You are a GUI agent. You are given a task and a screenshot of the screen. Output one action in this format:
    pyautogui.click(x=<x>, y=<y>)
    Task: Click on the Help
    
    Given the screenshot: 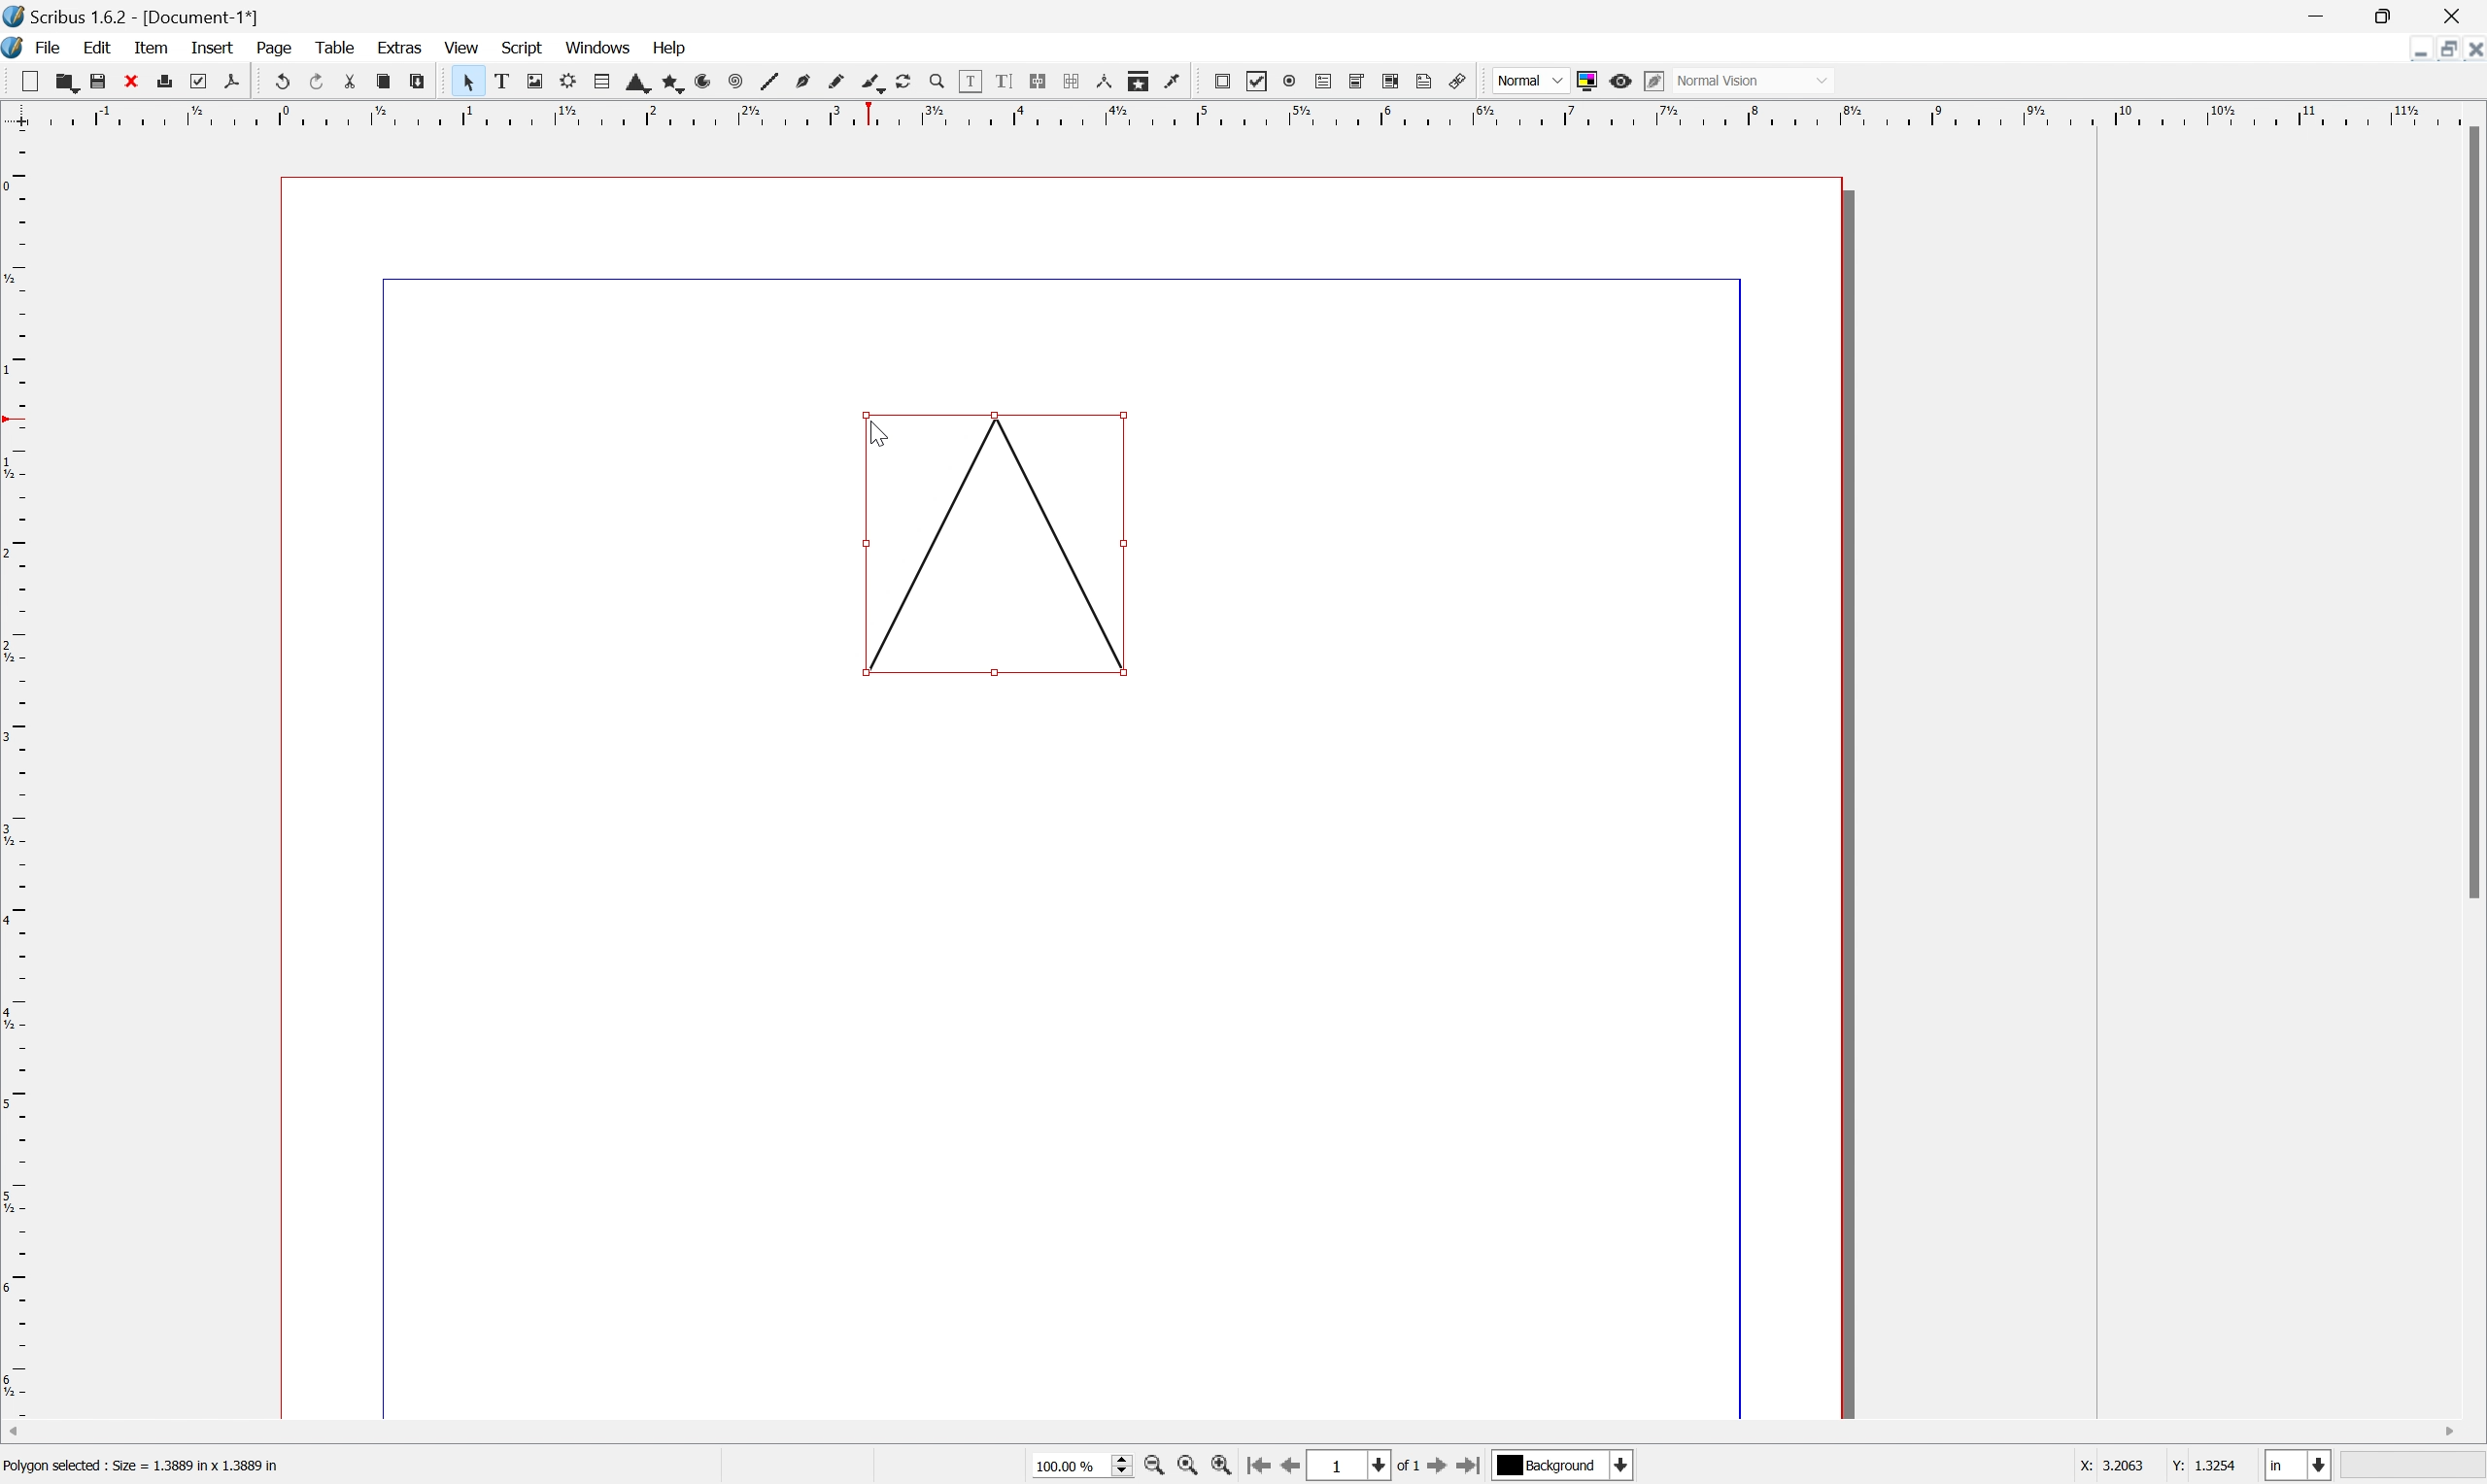 What is the action you would take?
    pyautogui.click(x=670, y=50)
    